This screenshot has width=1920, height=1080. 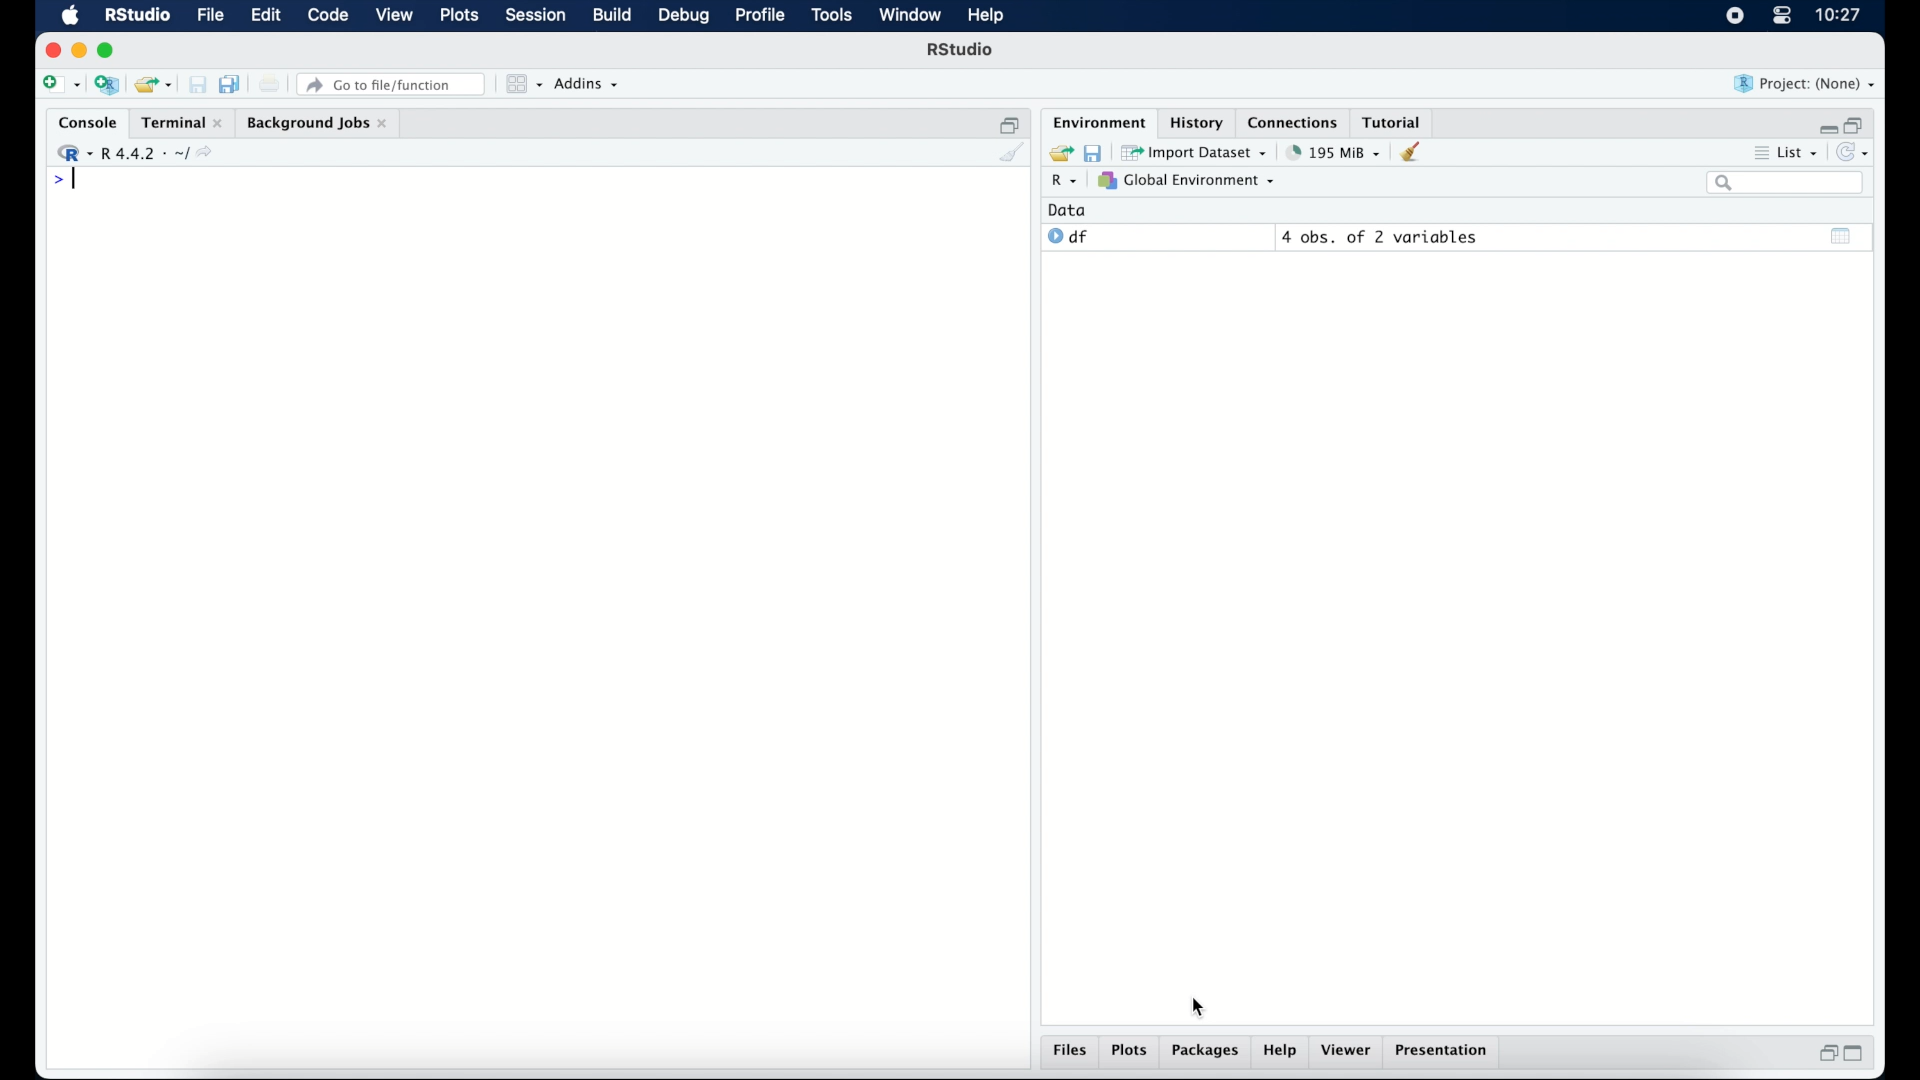 I want to click on load workspace, so click(x=1058, y=151).